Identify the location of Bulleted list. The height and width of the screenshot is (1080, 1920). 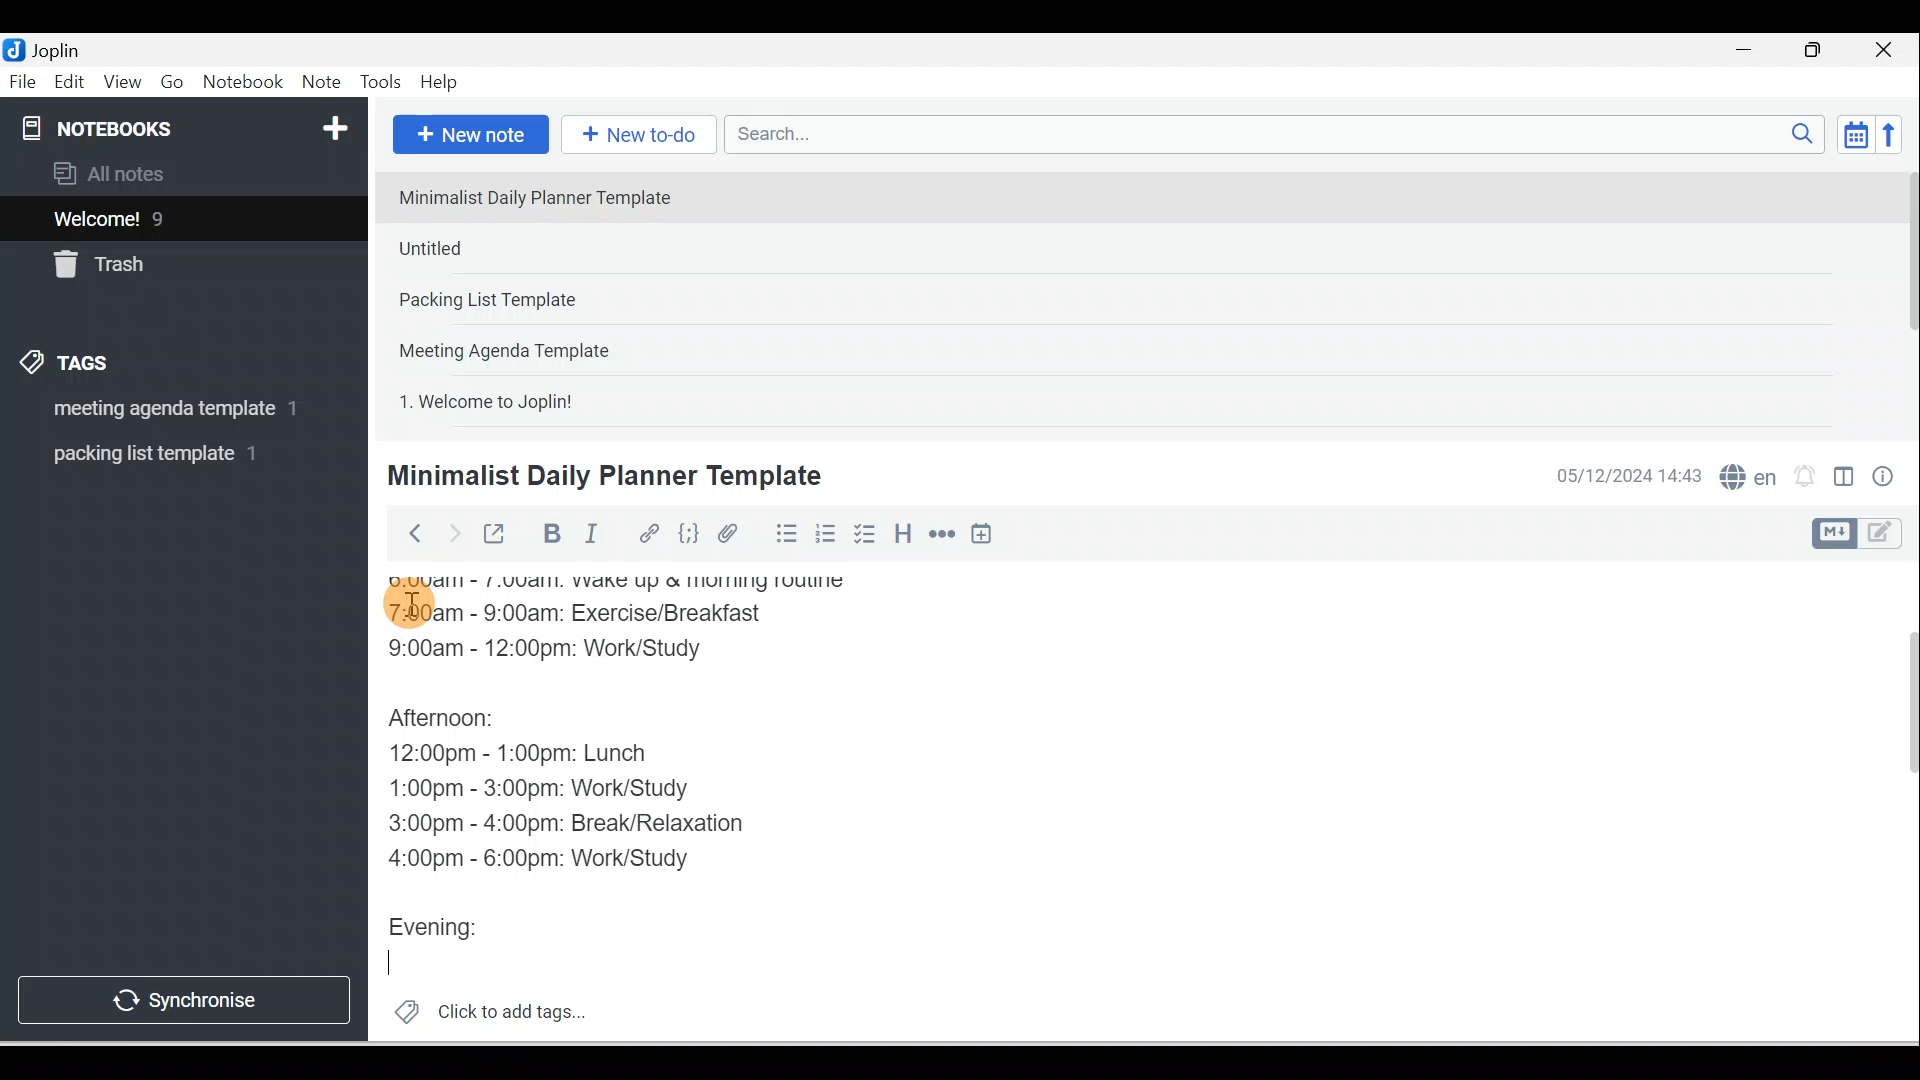
(782, 533).